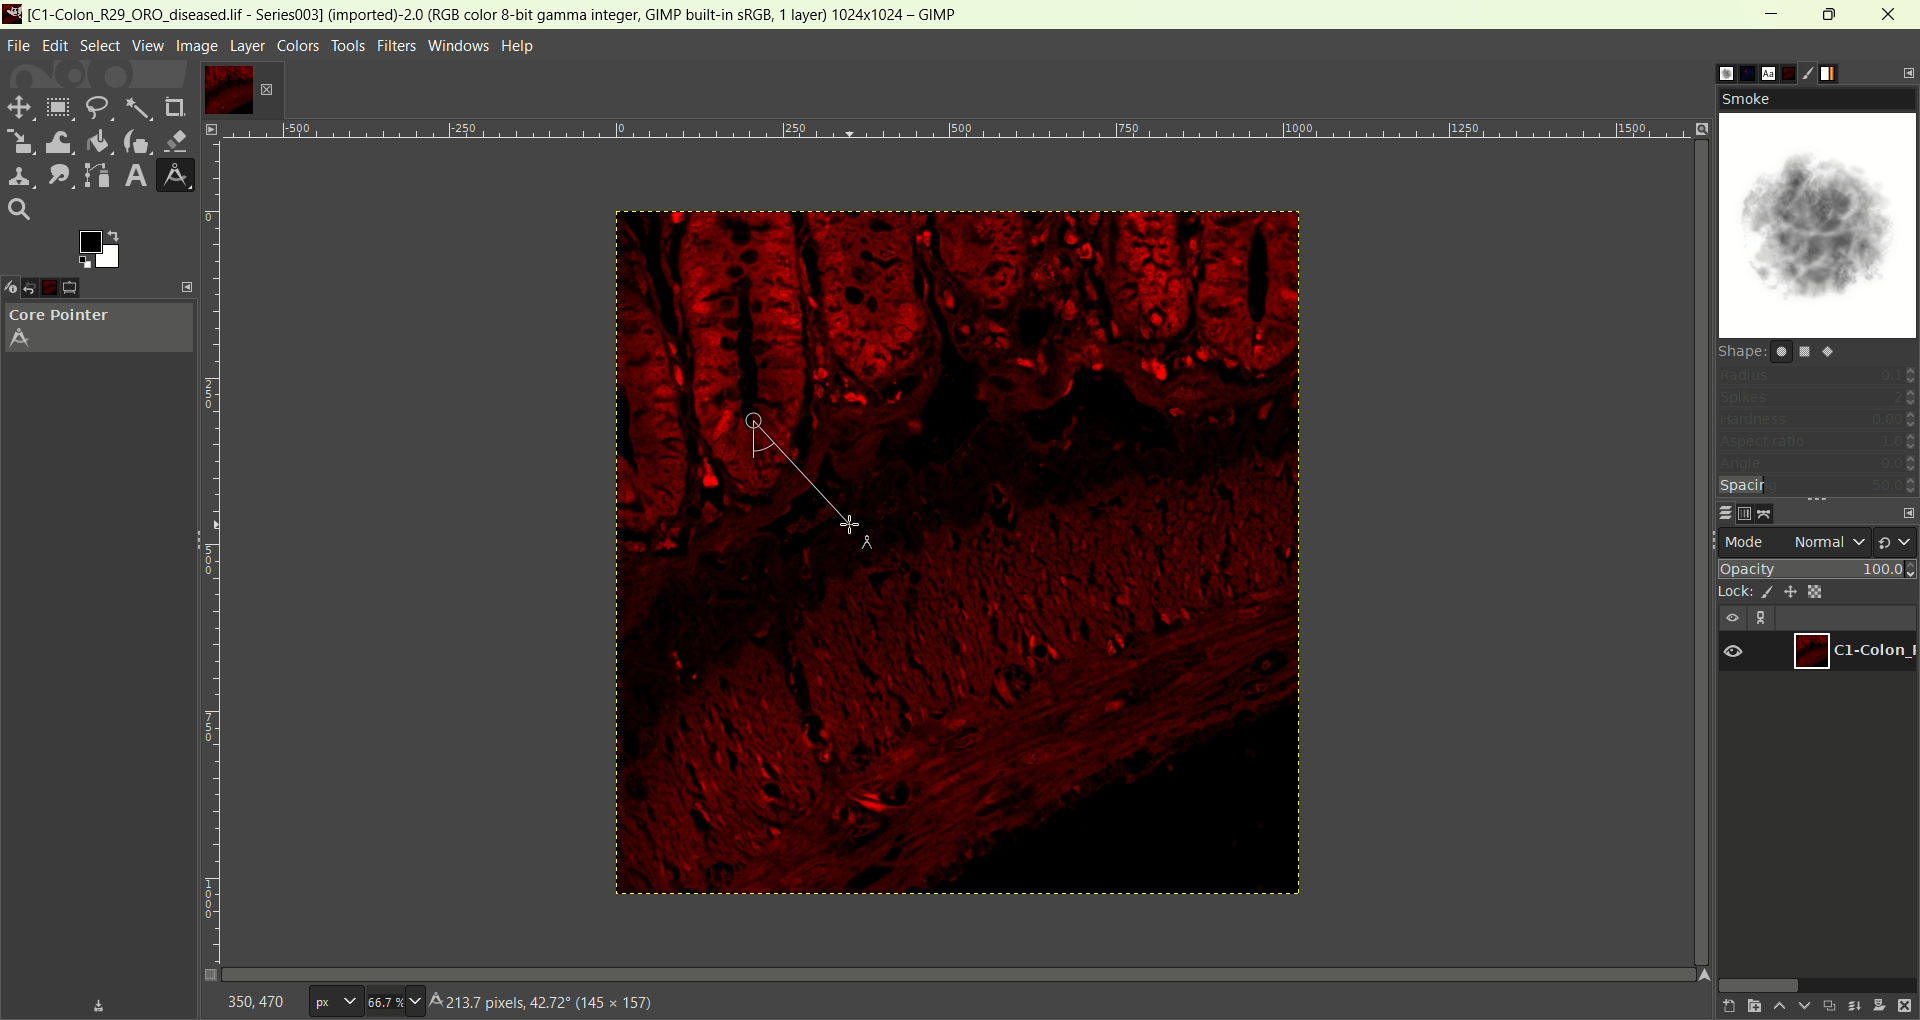 This screenshot has height=1020, width=1920. Describe the element at coordinates (97, 141) in the screenshot. I see `color bucket` at that location.